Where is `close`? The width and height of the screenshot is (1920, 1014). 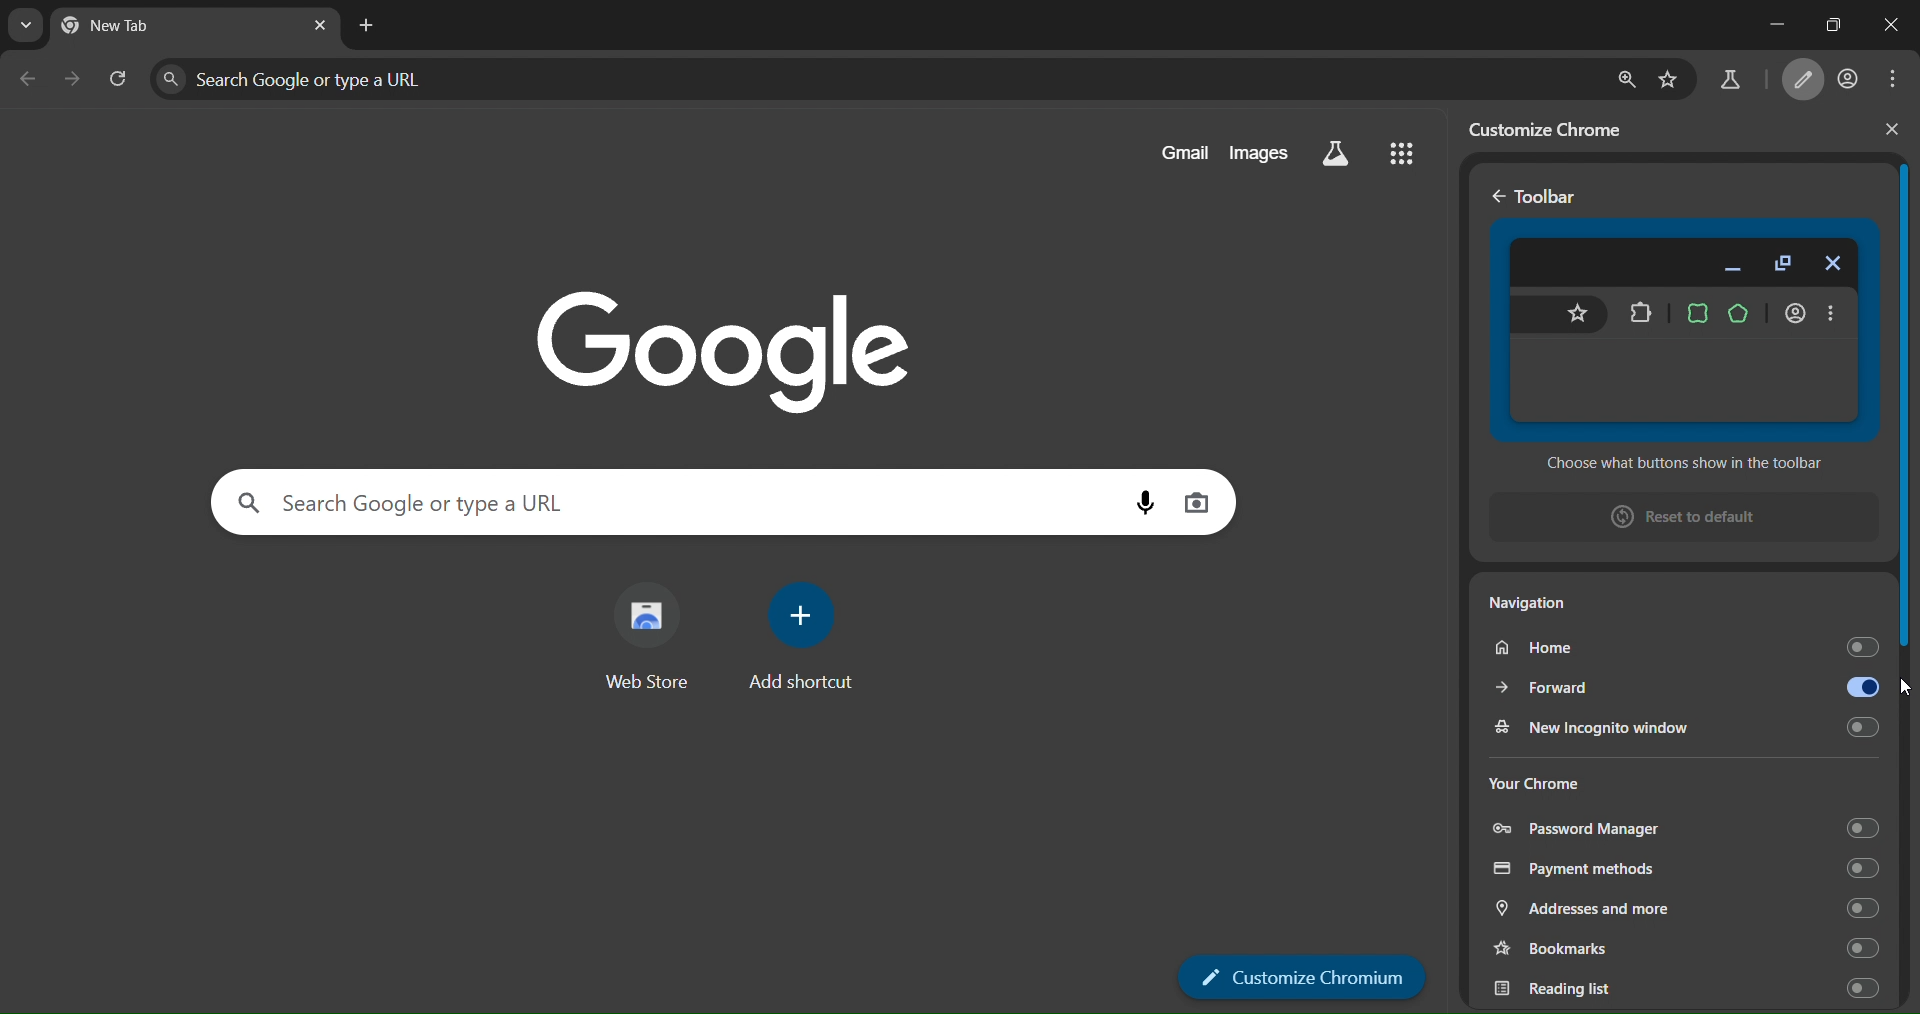 close is located at coordinates (1888, 29).